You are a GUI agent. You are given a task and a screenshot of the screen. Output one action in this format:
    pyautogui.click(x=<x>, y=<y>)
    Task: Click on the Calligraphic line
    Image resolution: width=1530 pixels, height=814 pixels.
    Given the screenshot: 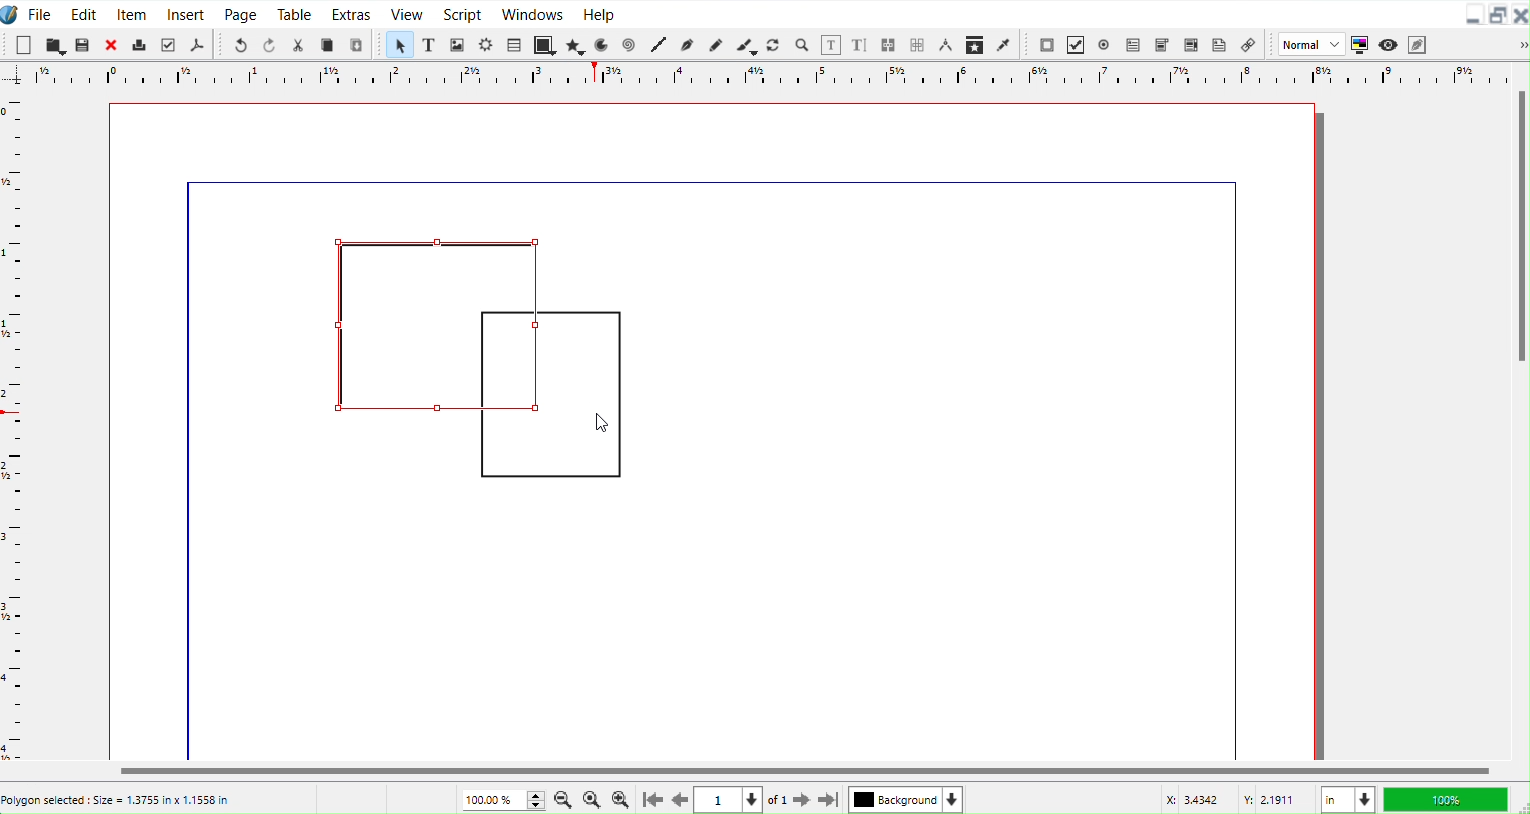 What is the action you would take?
    pyautogui.click(x=746, y=45)
    